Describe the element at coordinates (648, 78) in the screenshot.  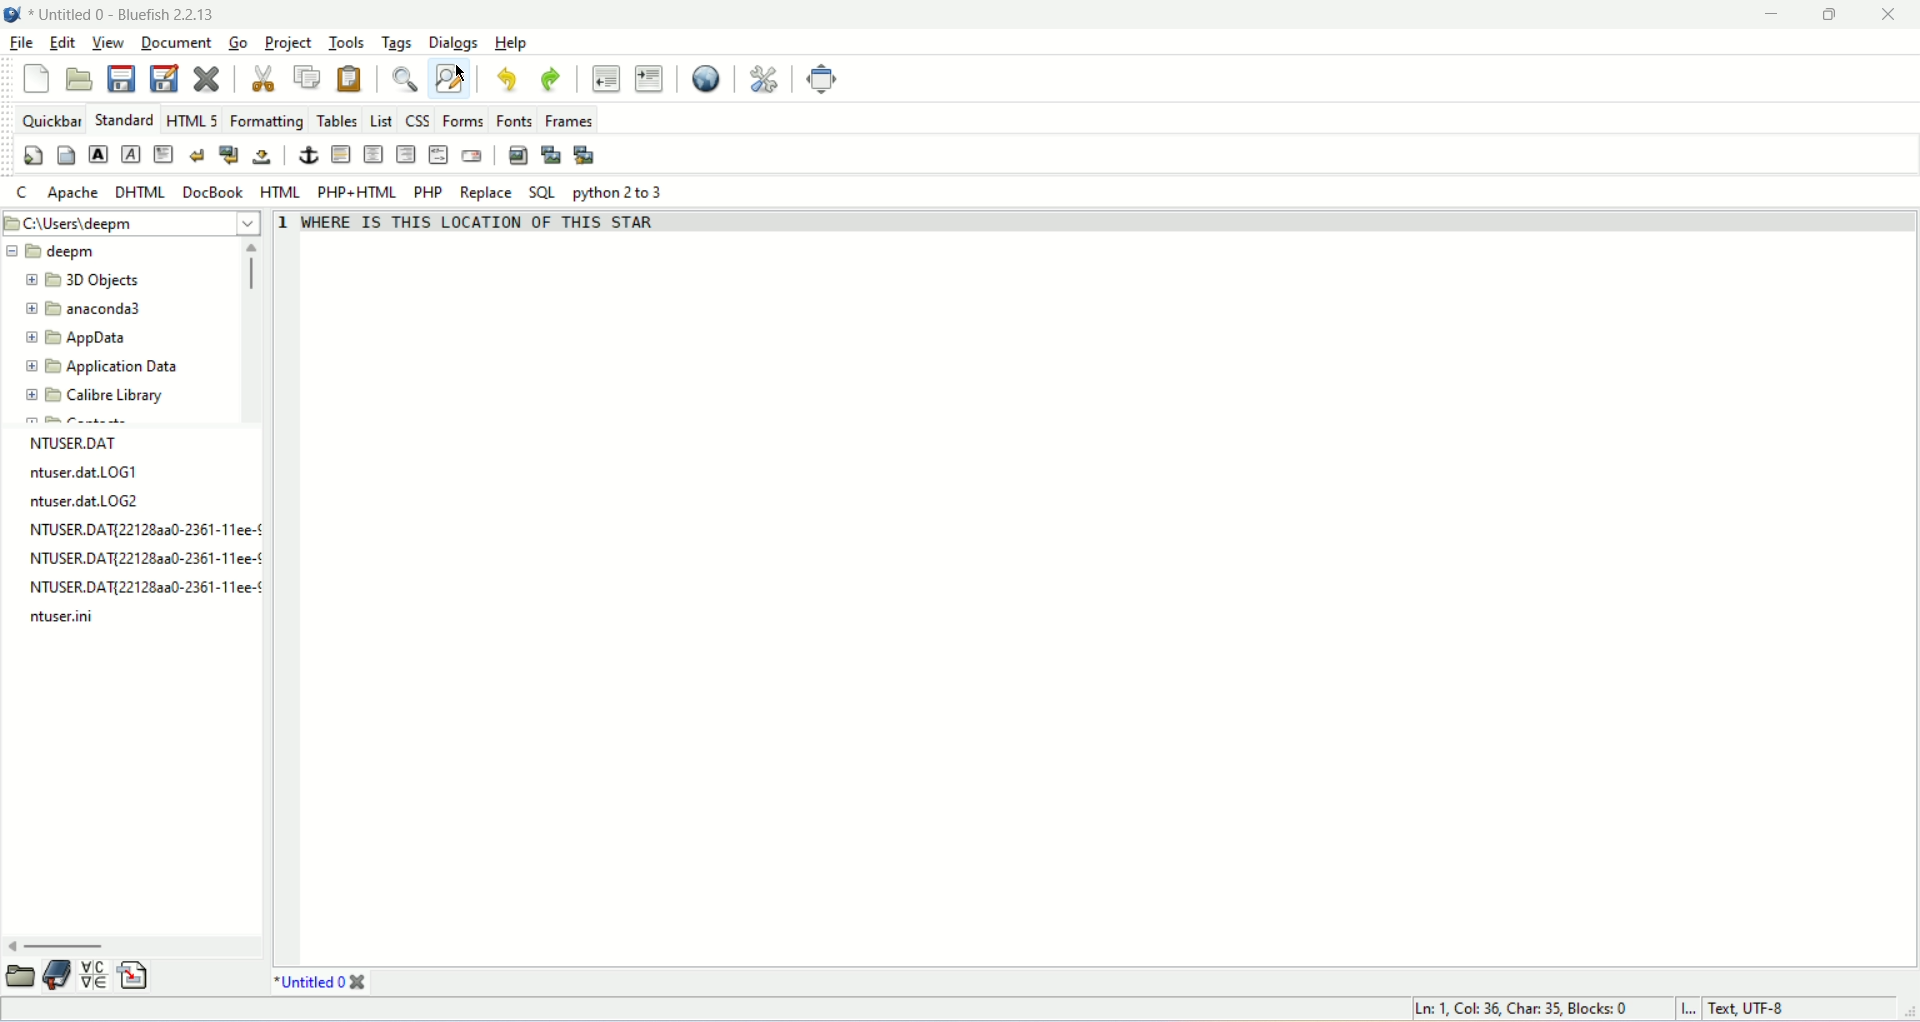
I see `indent` at that location.